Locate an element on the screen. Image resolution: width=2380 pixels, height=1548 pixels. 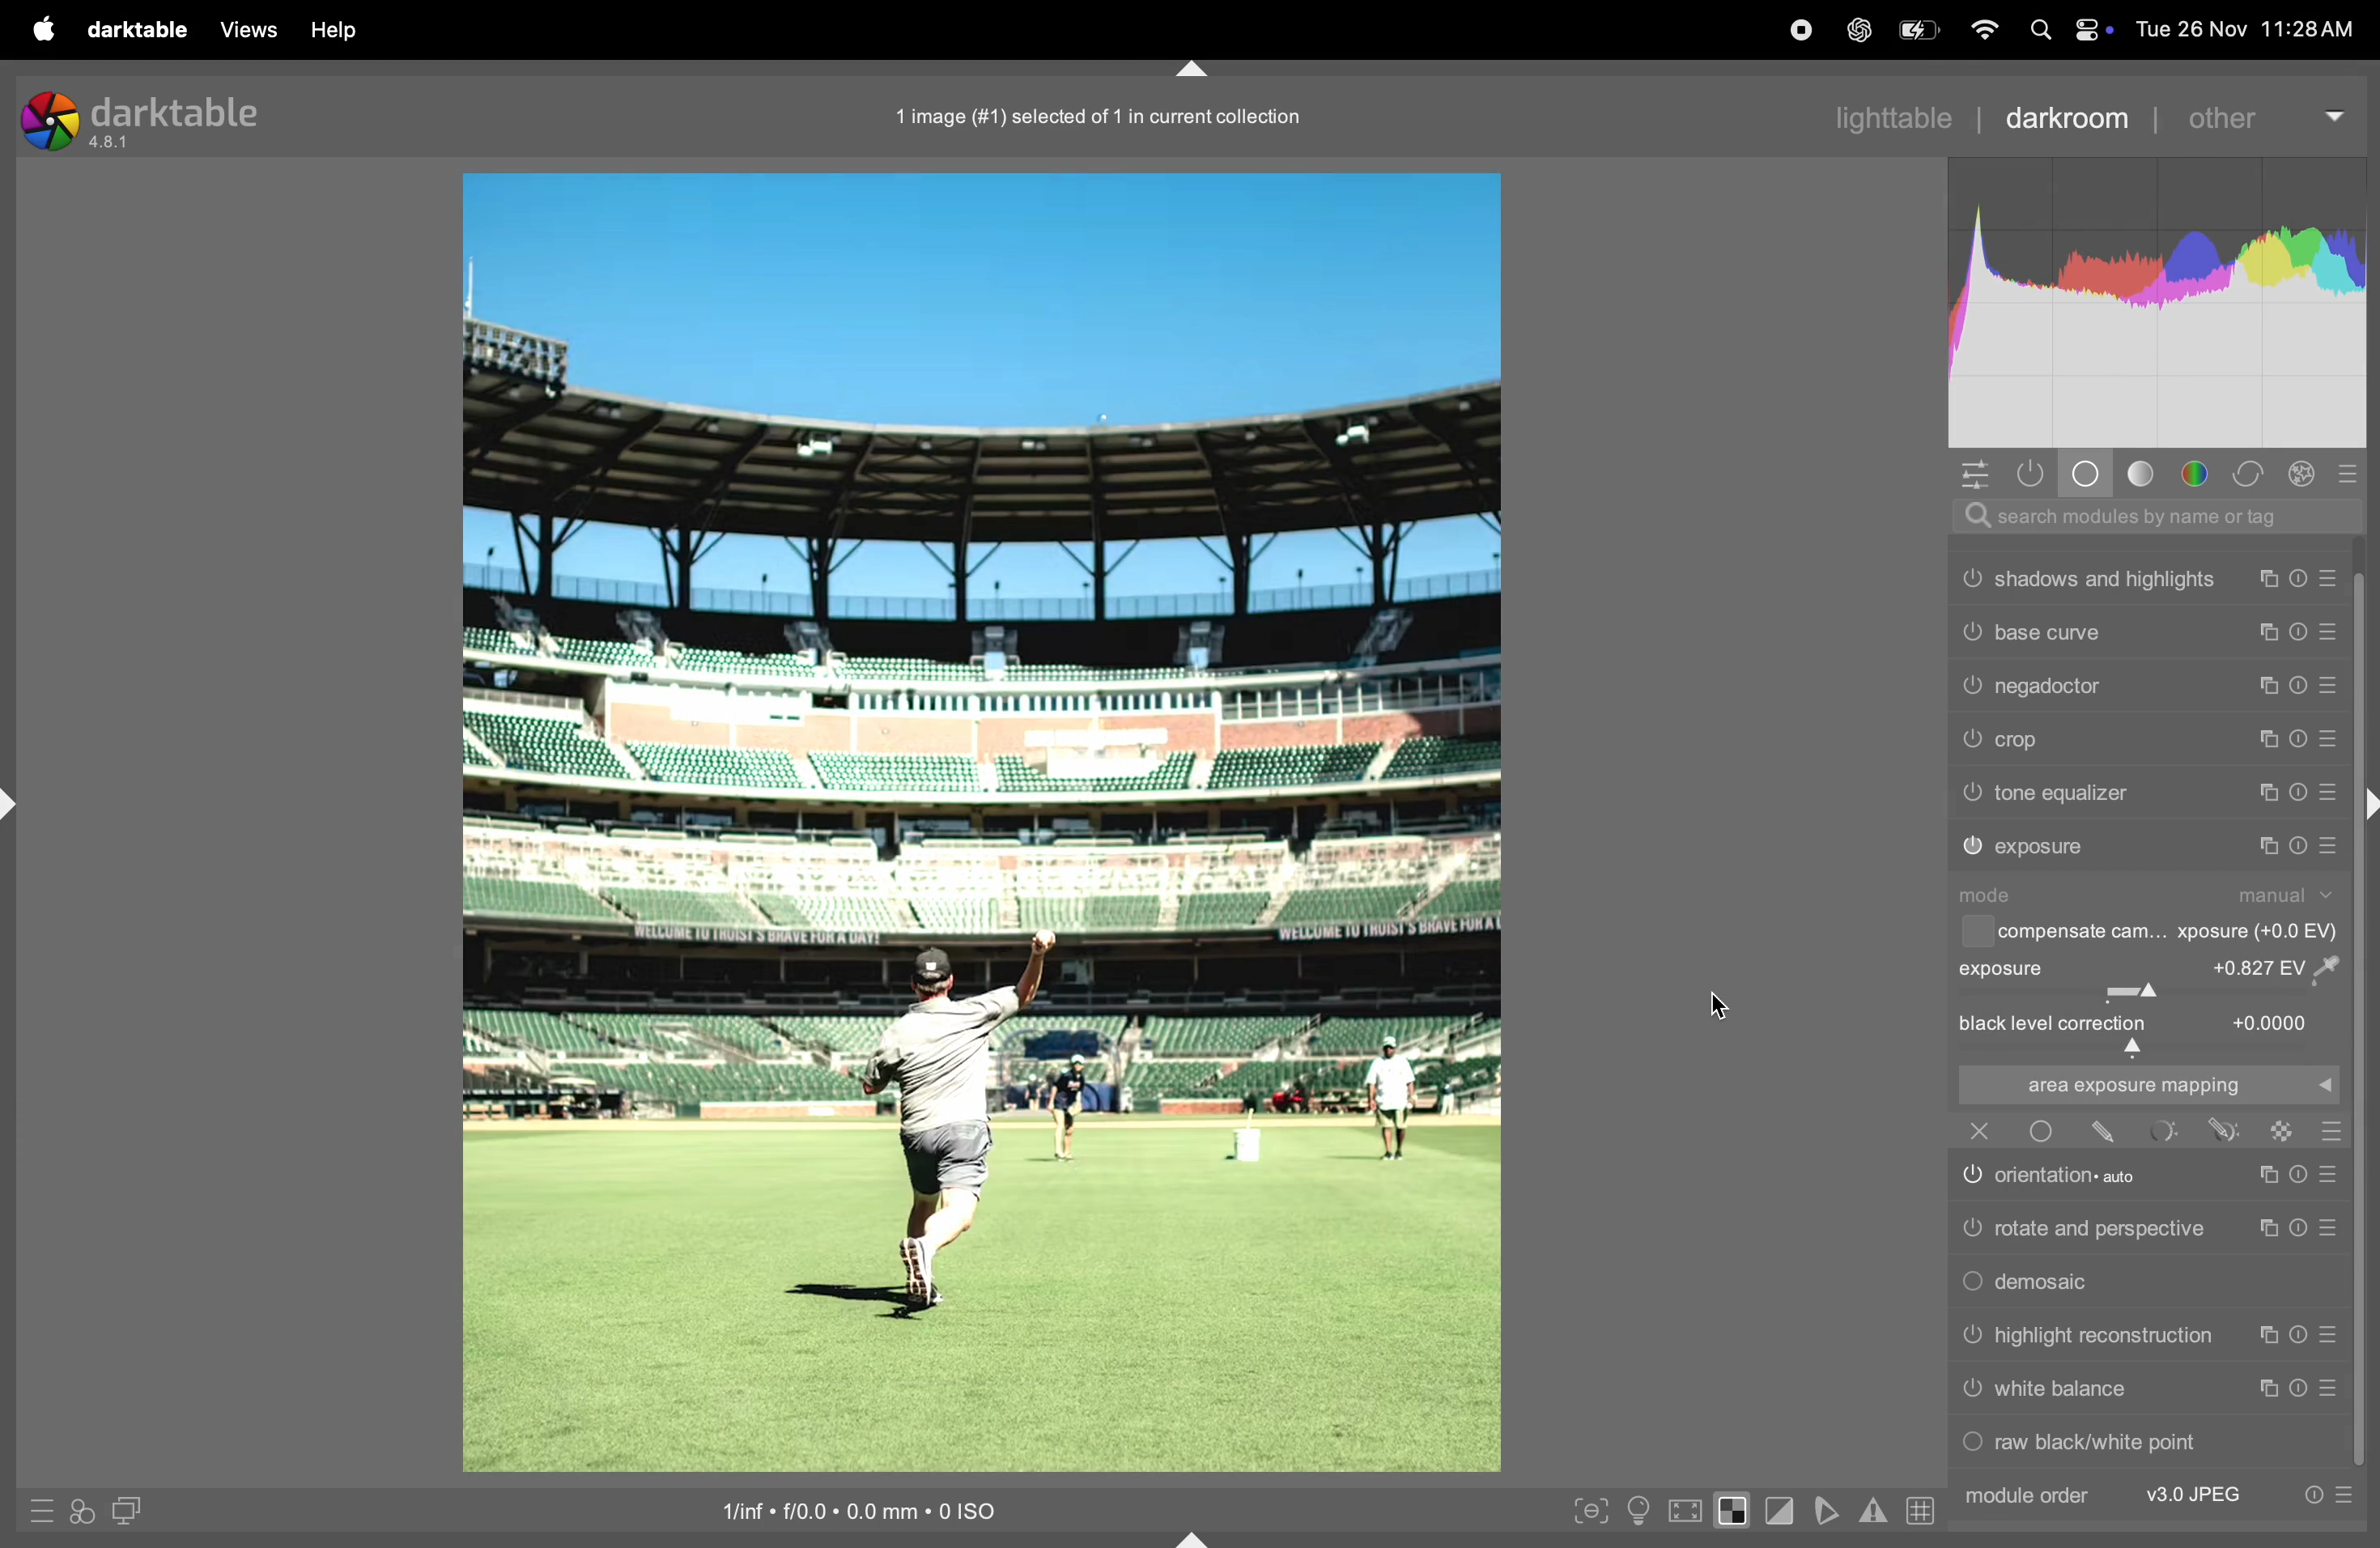
other is located at coordinates (2251, 118).